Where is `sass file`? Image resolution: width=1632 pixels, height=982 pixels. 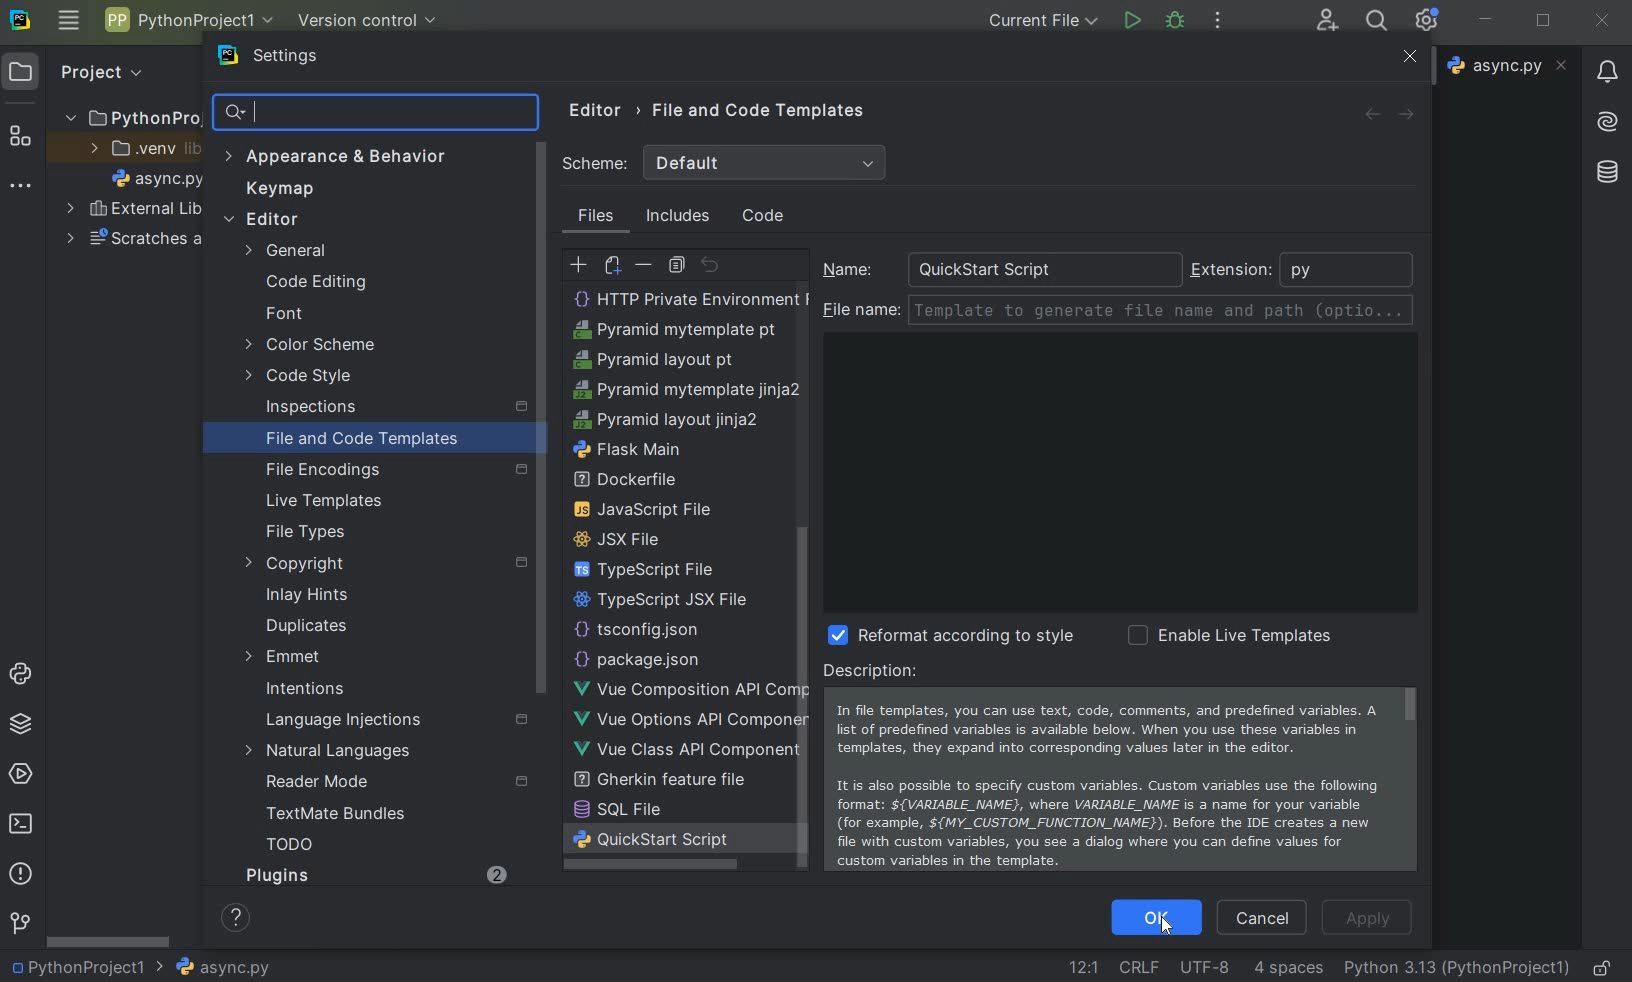
sass file is located at coordinates (625, 538).